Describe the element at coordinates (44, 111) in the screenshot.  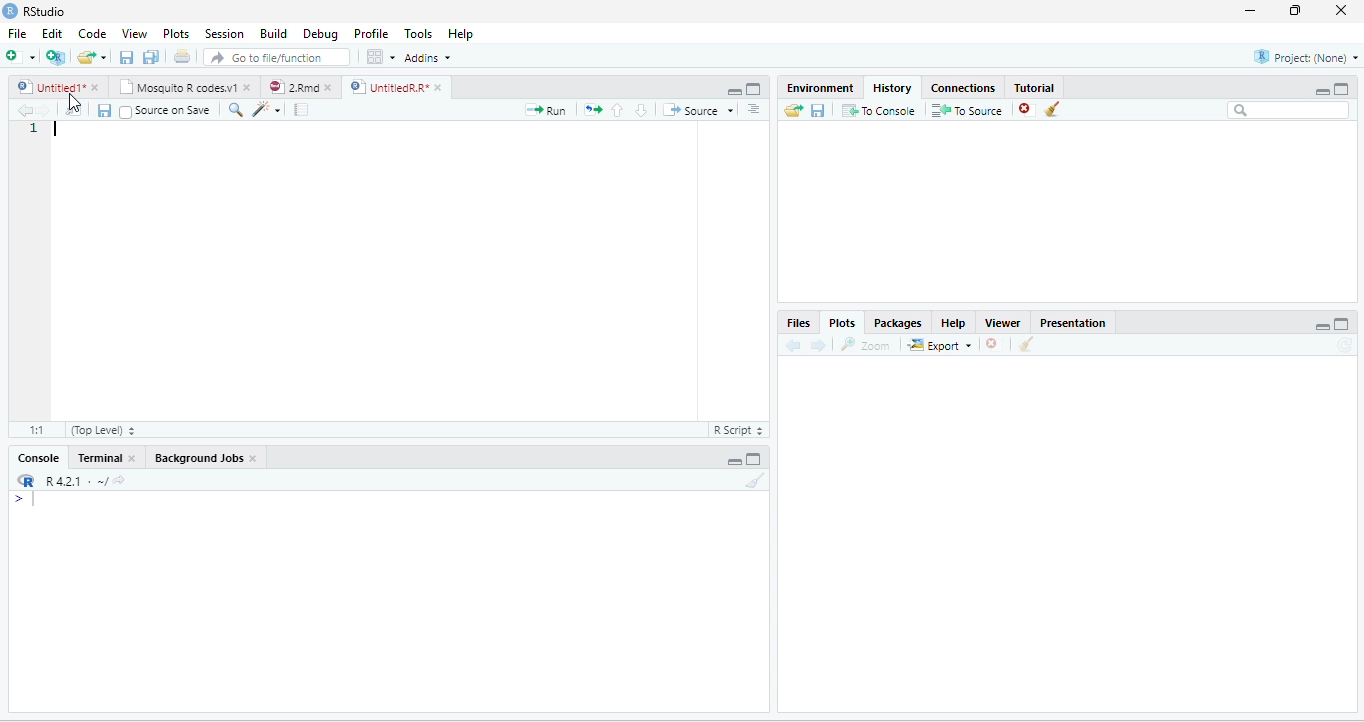
I see `Go forward to next source location` at that location.